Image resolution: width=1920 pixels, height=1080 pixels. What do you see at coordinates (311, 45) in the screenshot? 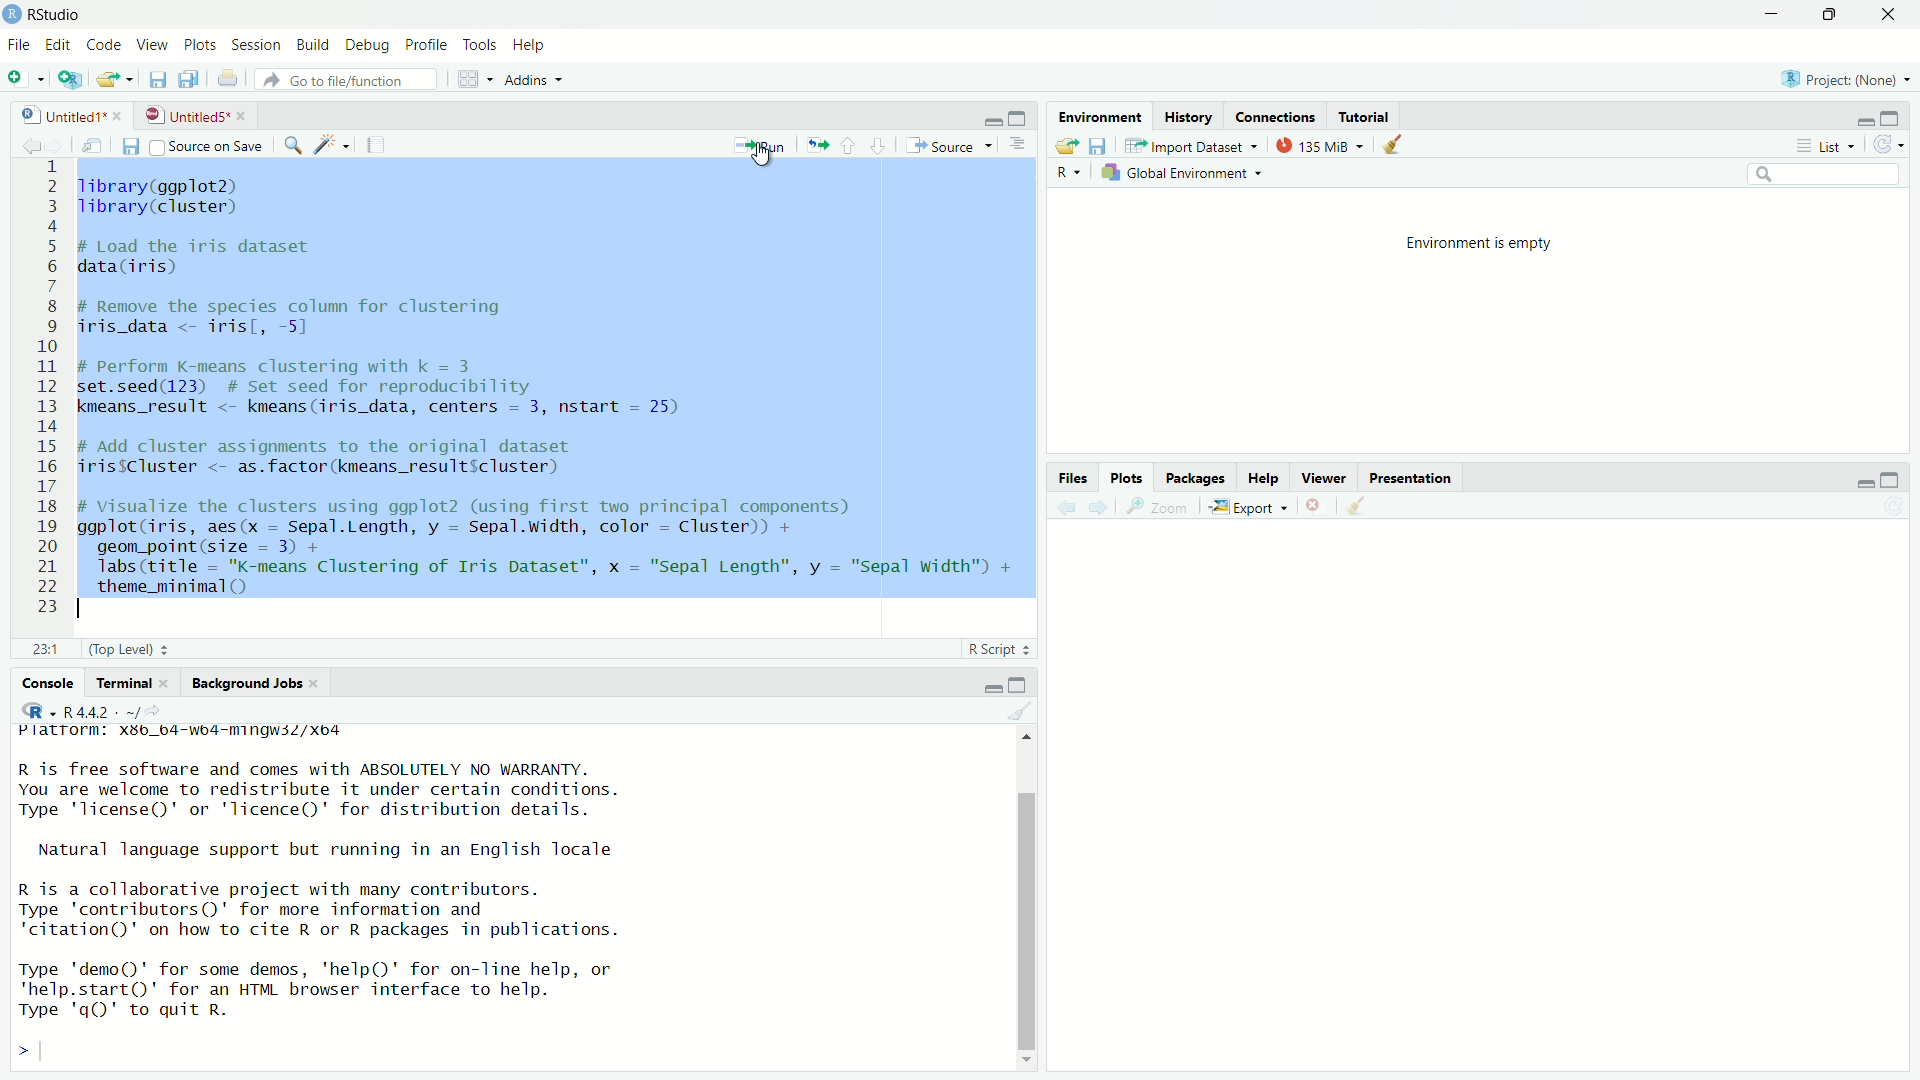
I see `build` at bounding box center [311, 45].